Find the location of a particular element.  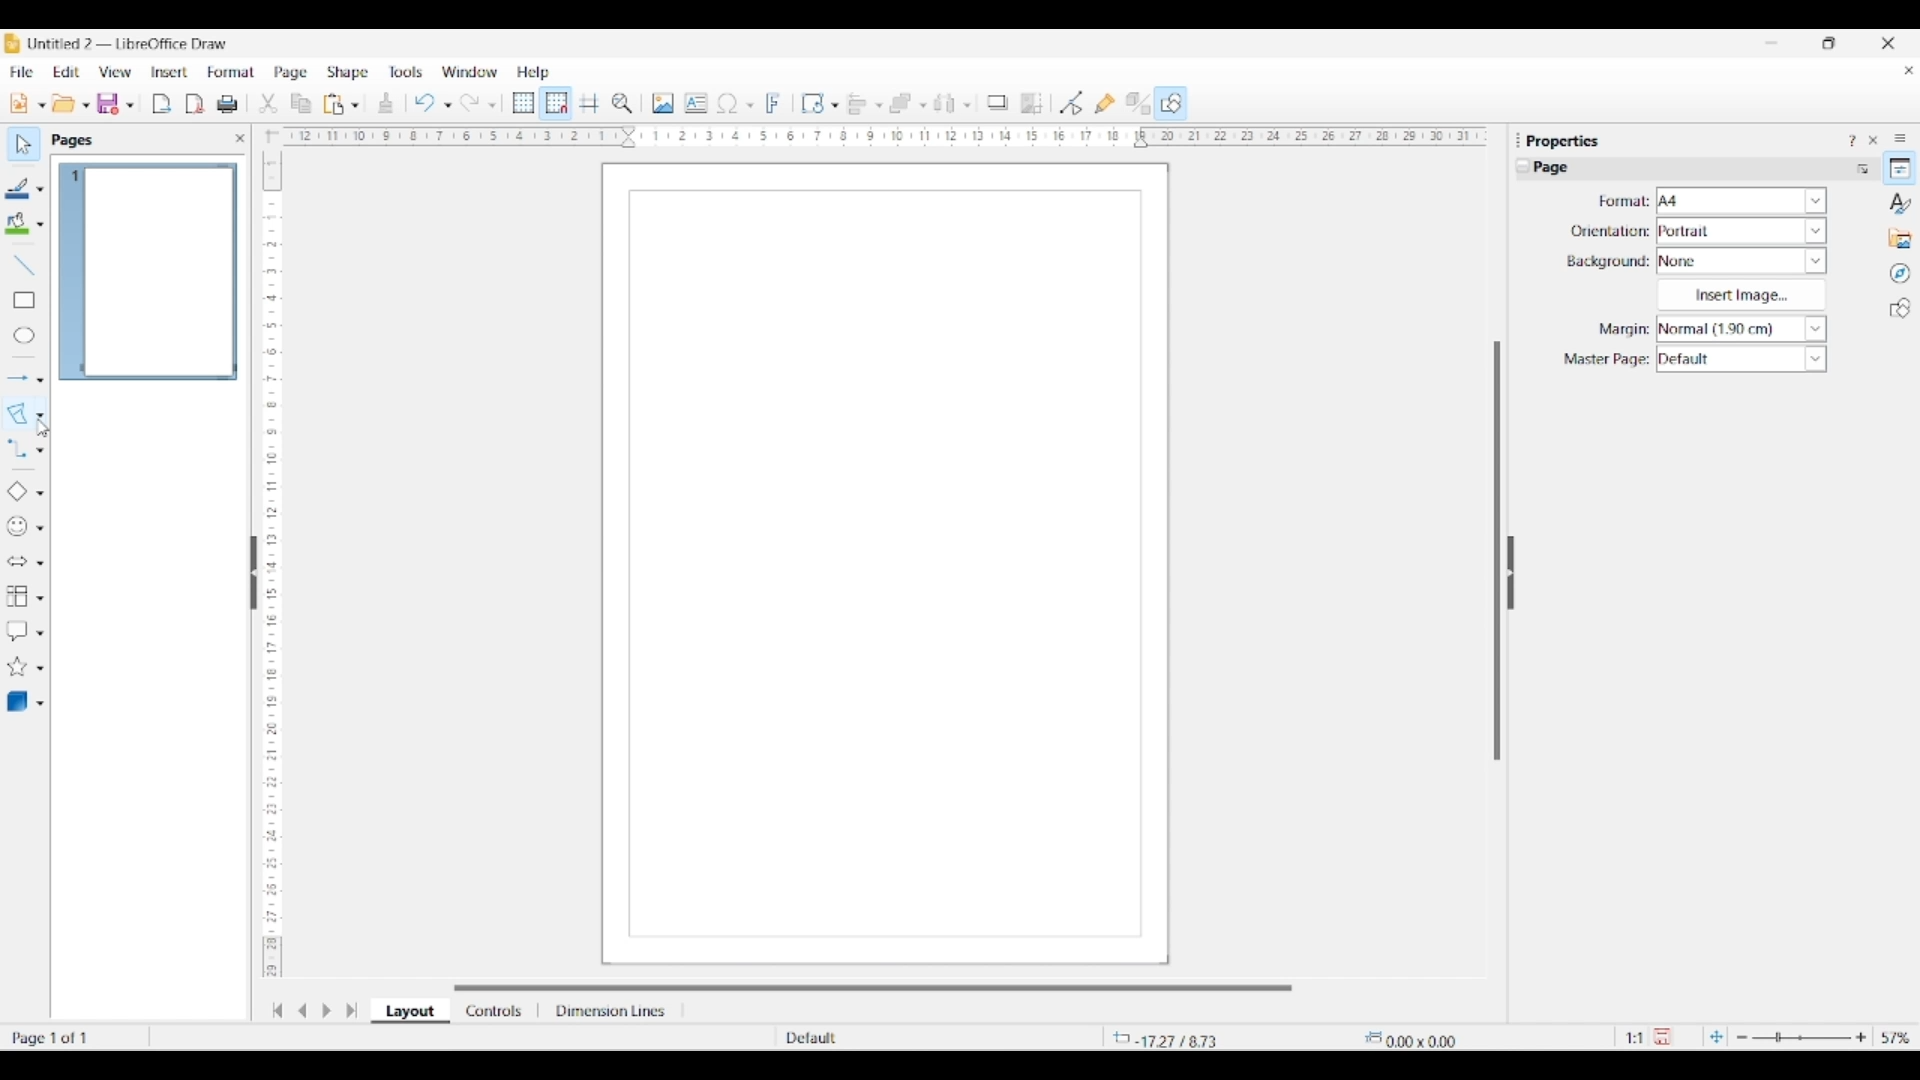

Transformations option is located at coordinates (834, 105).